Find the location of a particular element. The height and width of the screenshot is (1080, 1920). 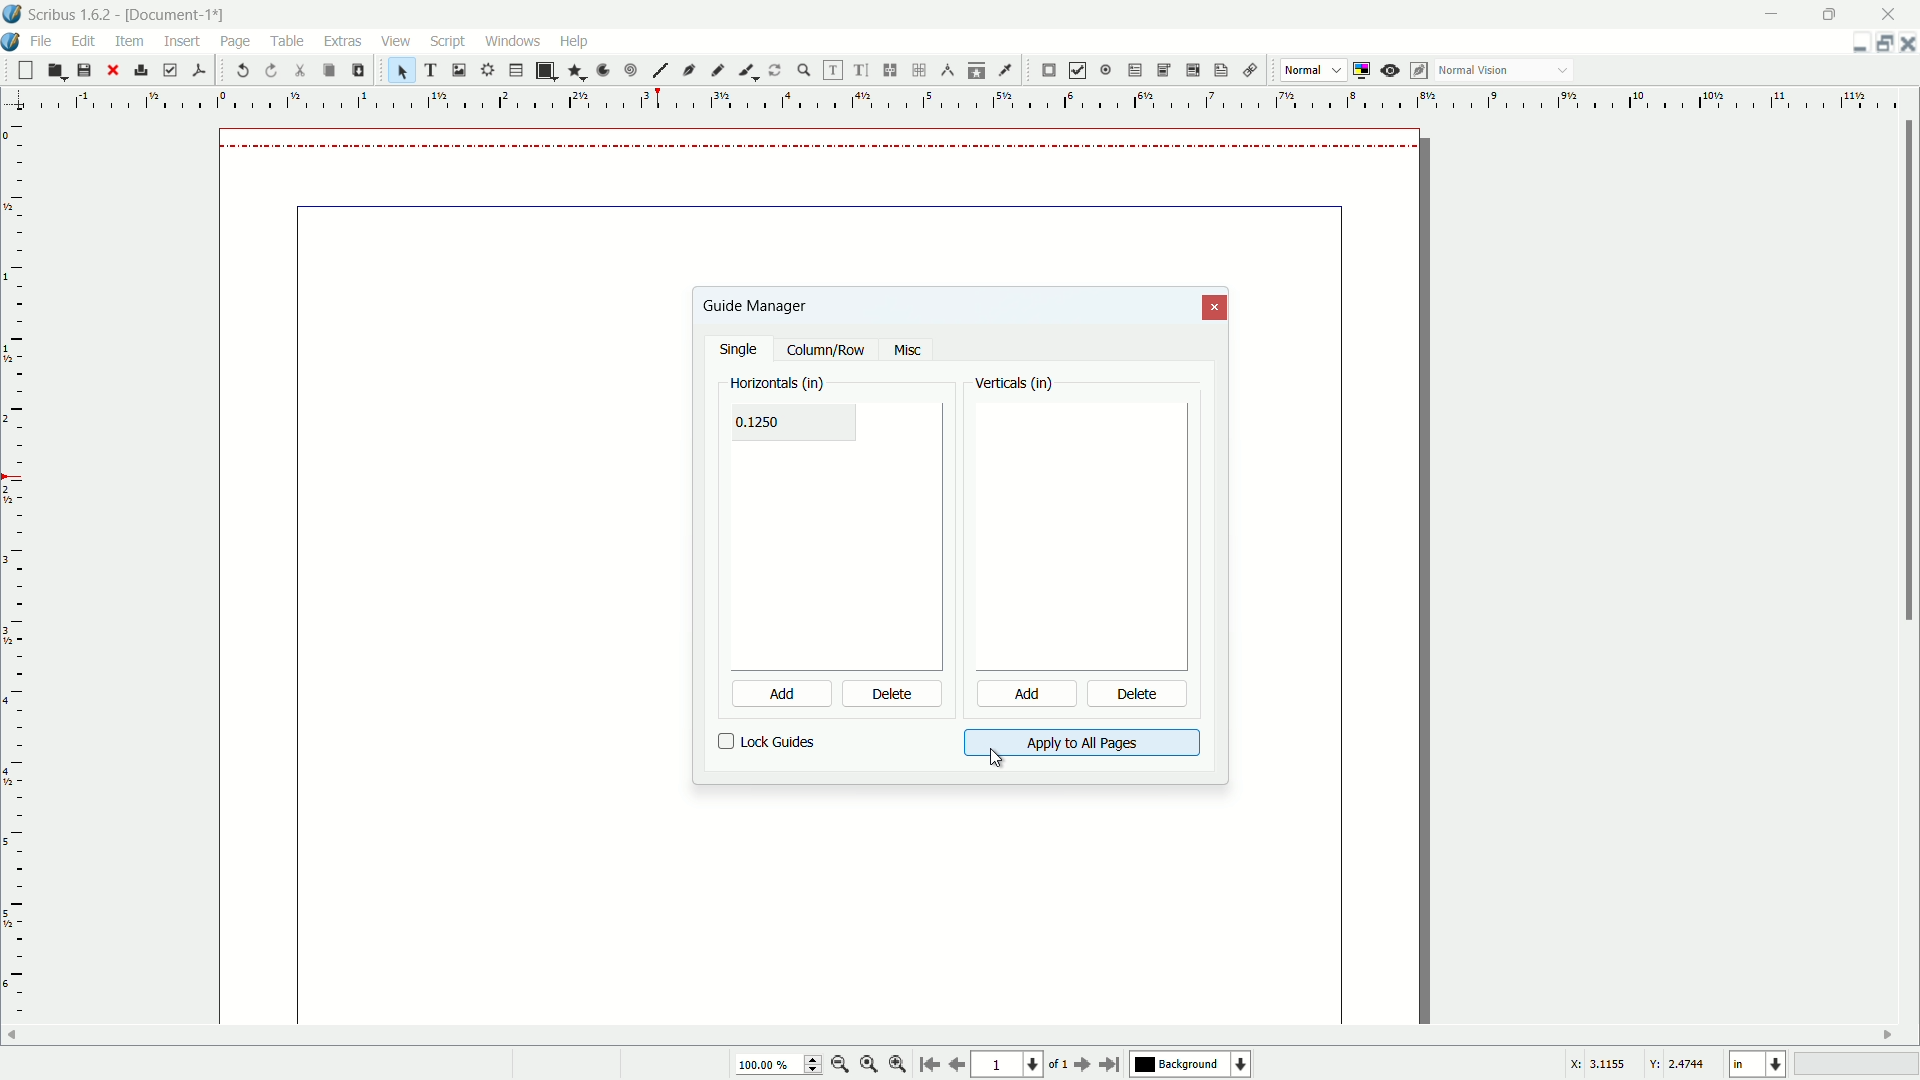

windows menu is located at coordinates (515, 40).